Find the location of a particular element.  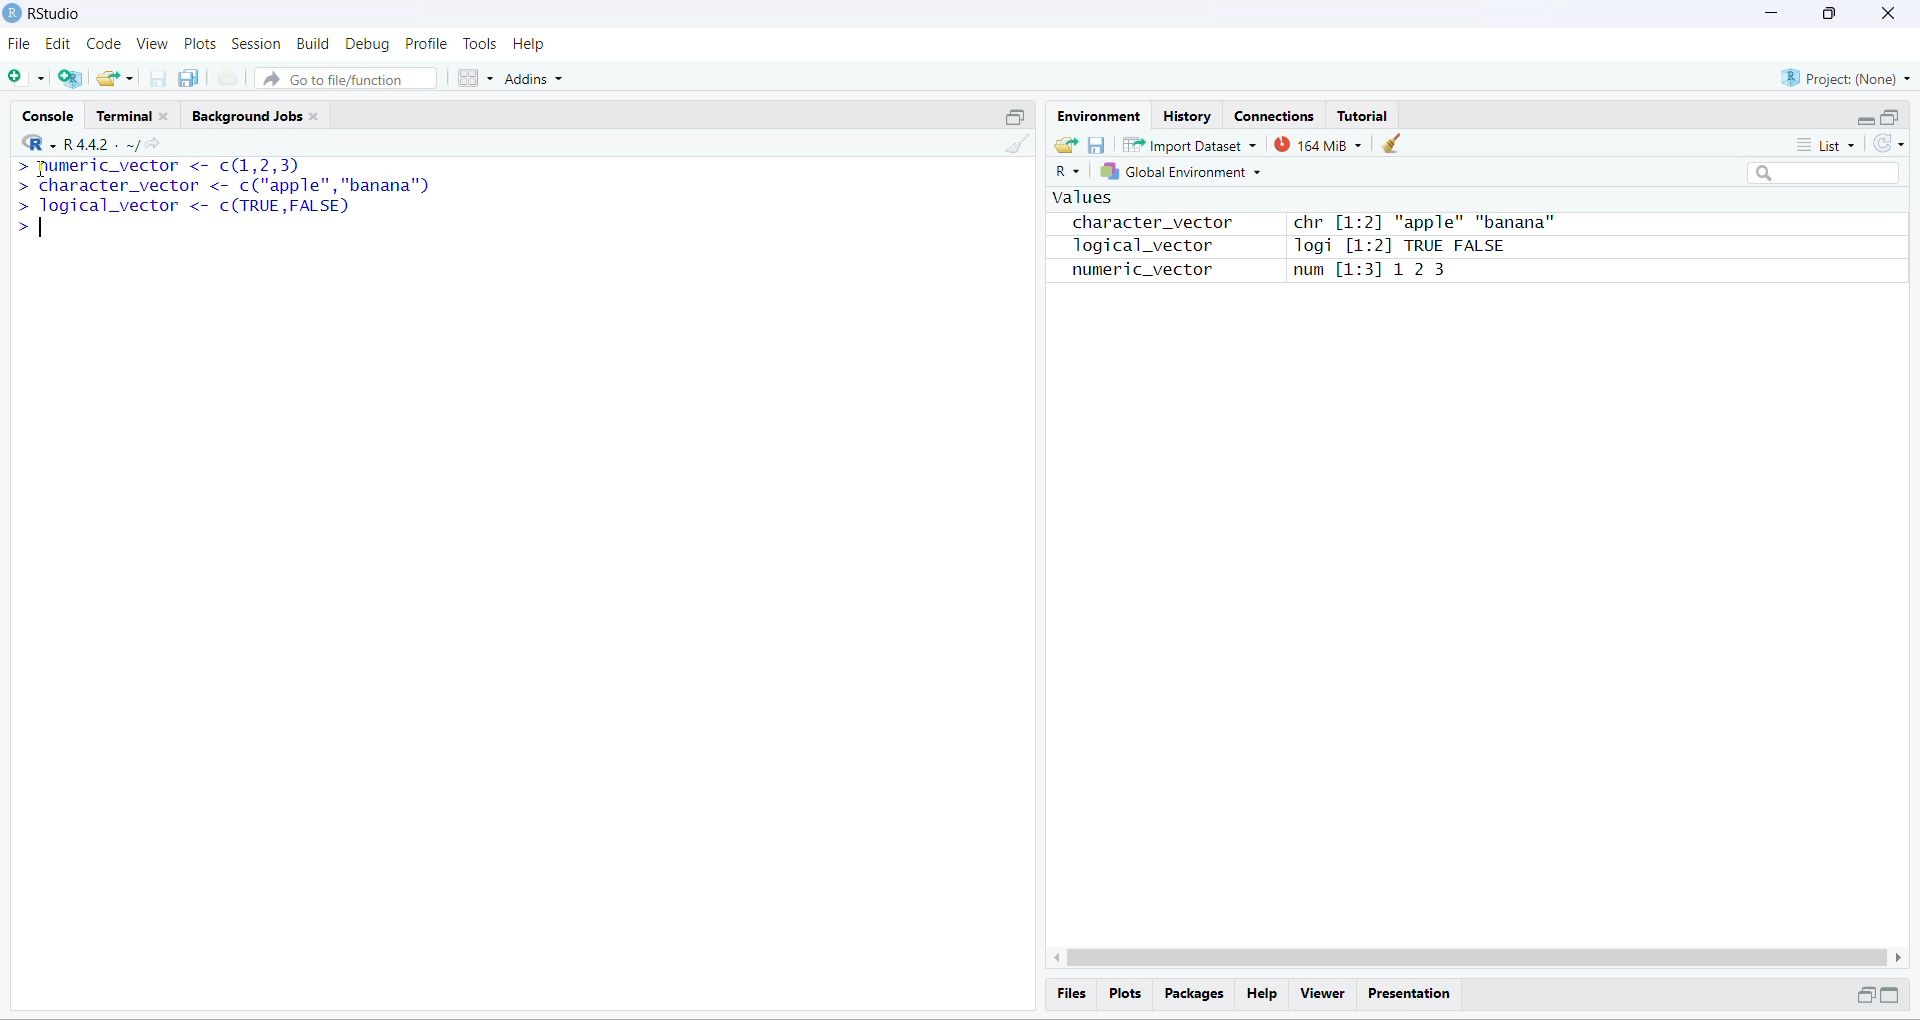

R is located at coordinates (1066, 172).